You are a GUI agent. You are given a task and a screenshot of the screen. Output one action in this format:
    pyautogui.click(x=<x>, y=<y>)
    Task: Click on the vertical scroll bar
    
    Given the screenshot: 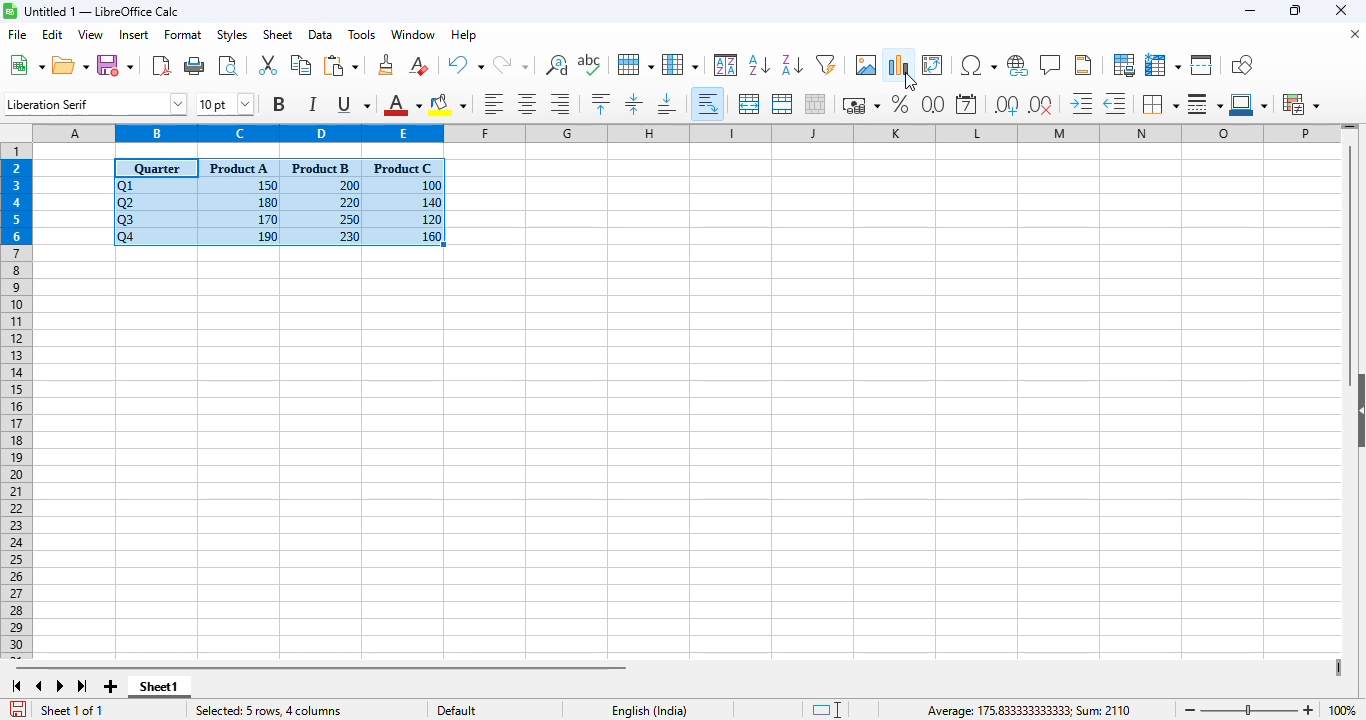 What is the action you would take?
    pyautogui.click(x=1351, y=265)
    